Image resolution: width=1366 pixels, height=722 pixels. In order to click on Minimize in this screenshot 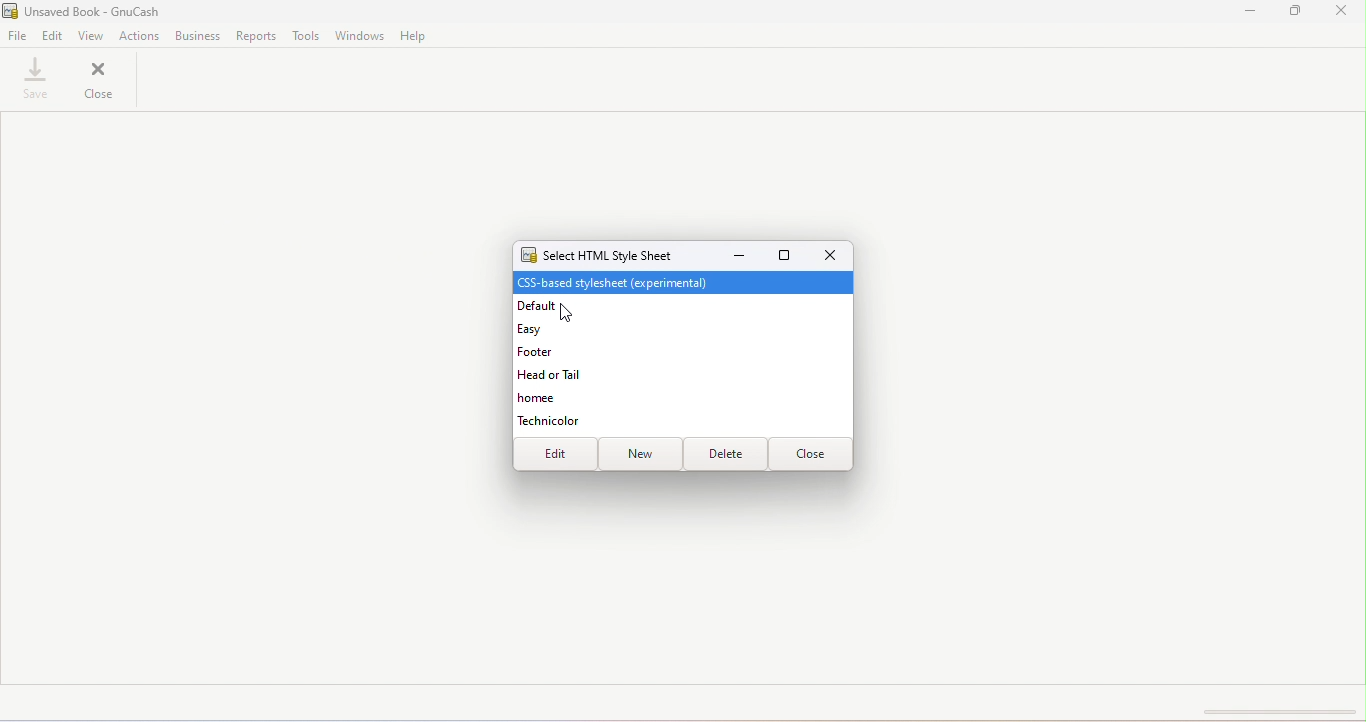, I will do `click(1254, 12)`.